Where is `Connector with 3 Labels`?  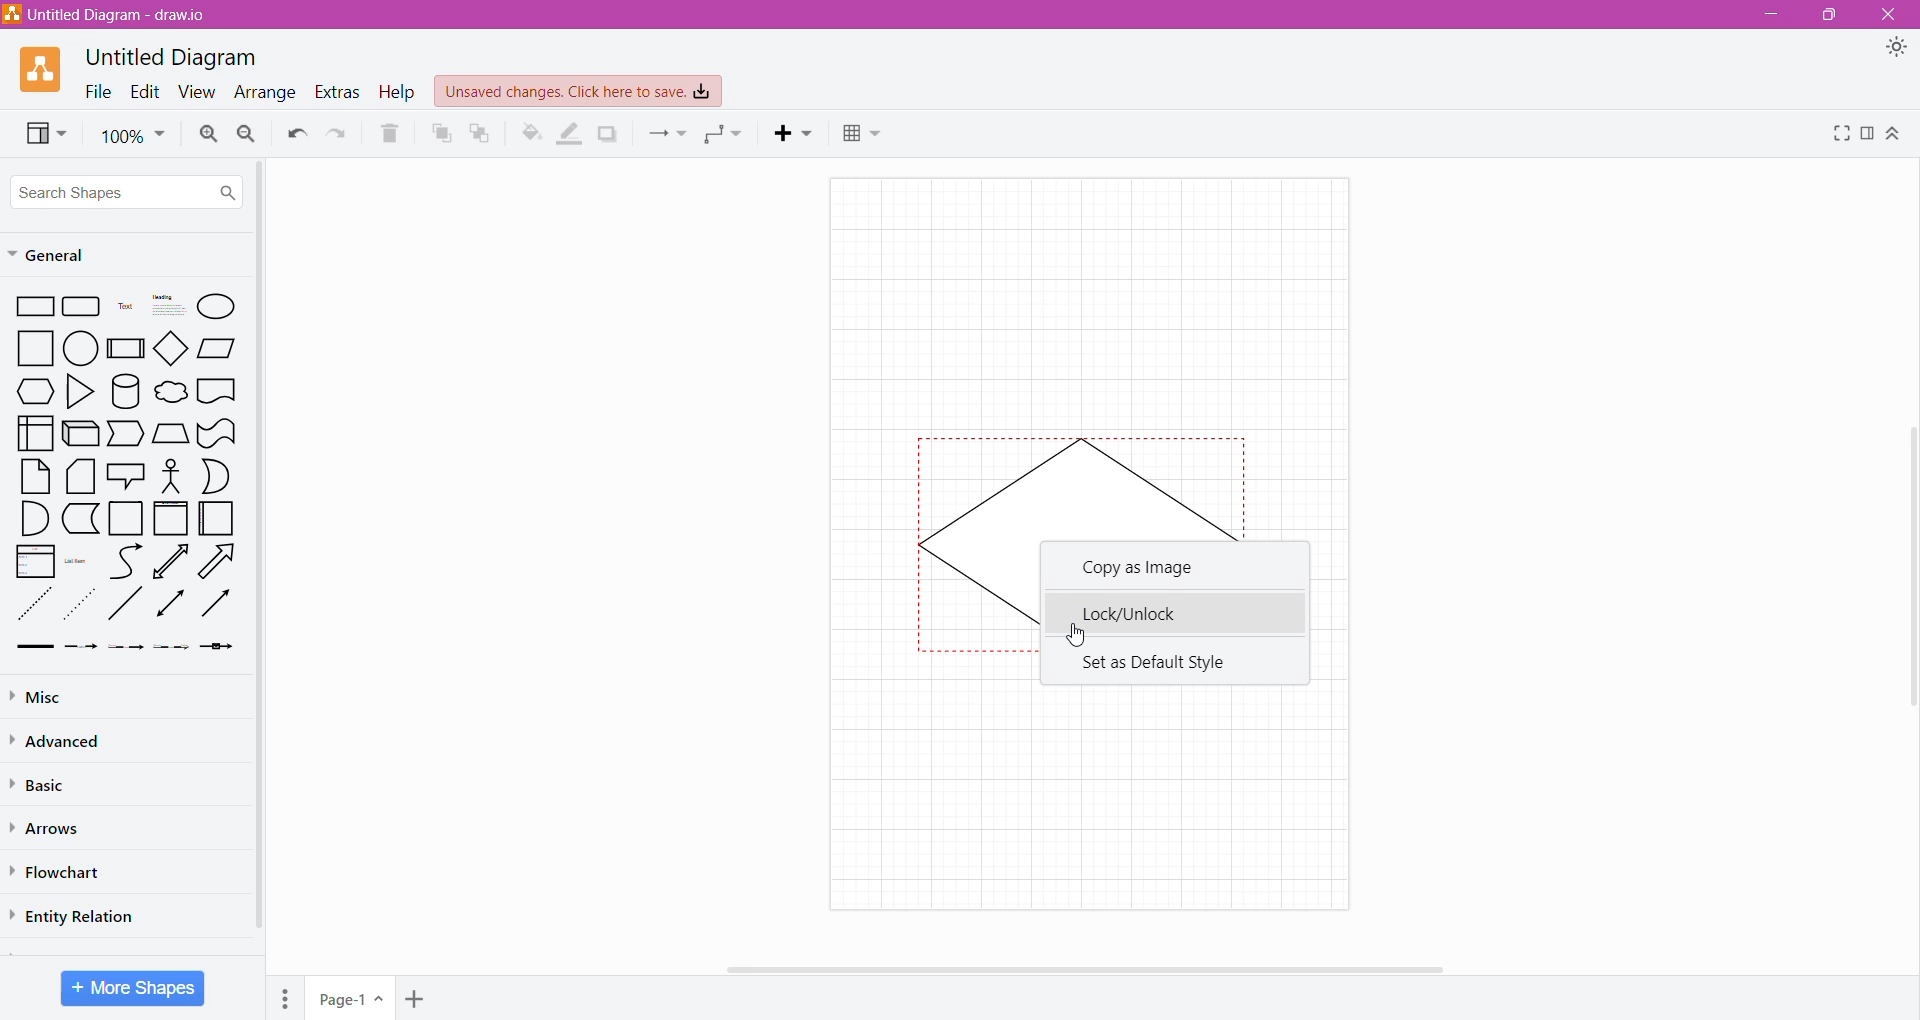
Connector with 3 Labels is located at coordinates (174, 649).